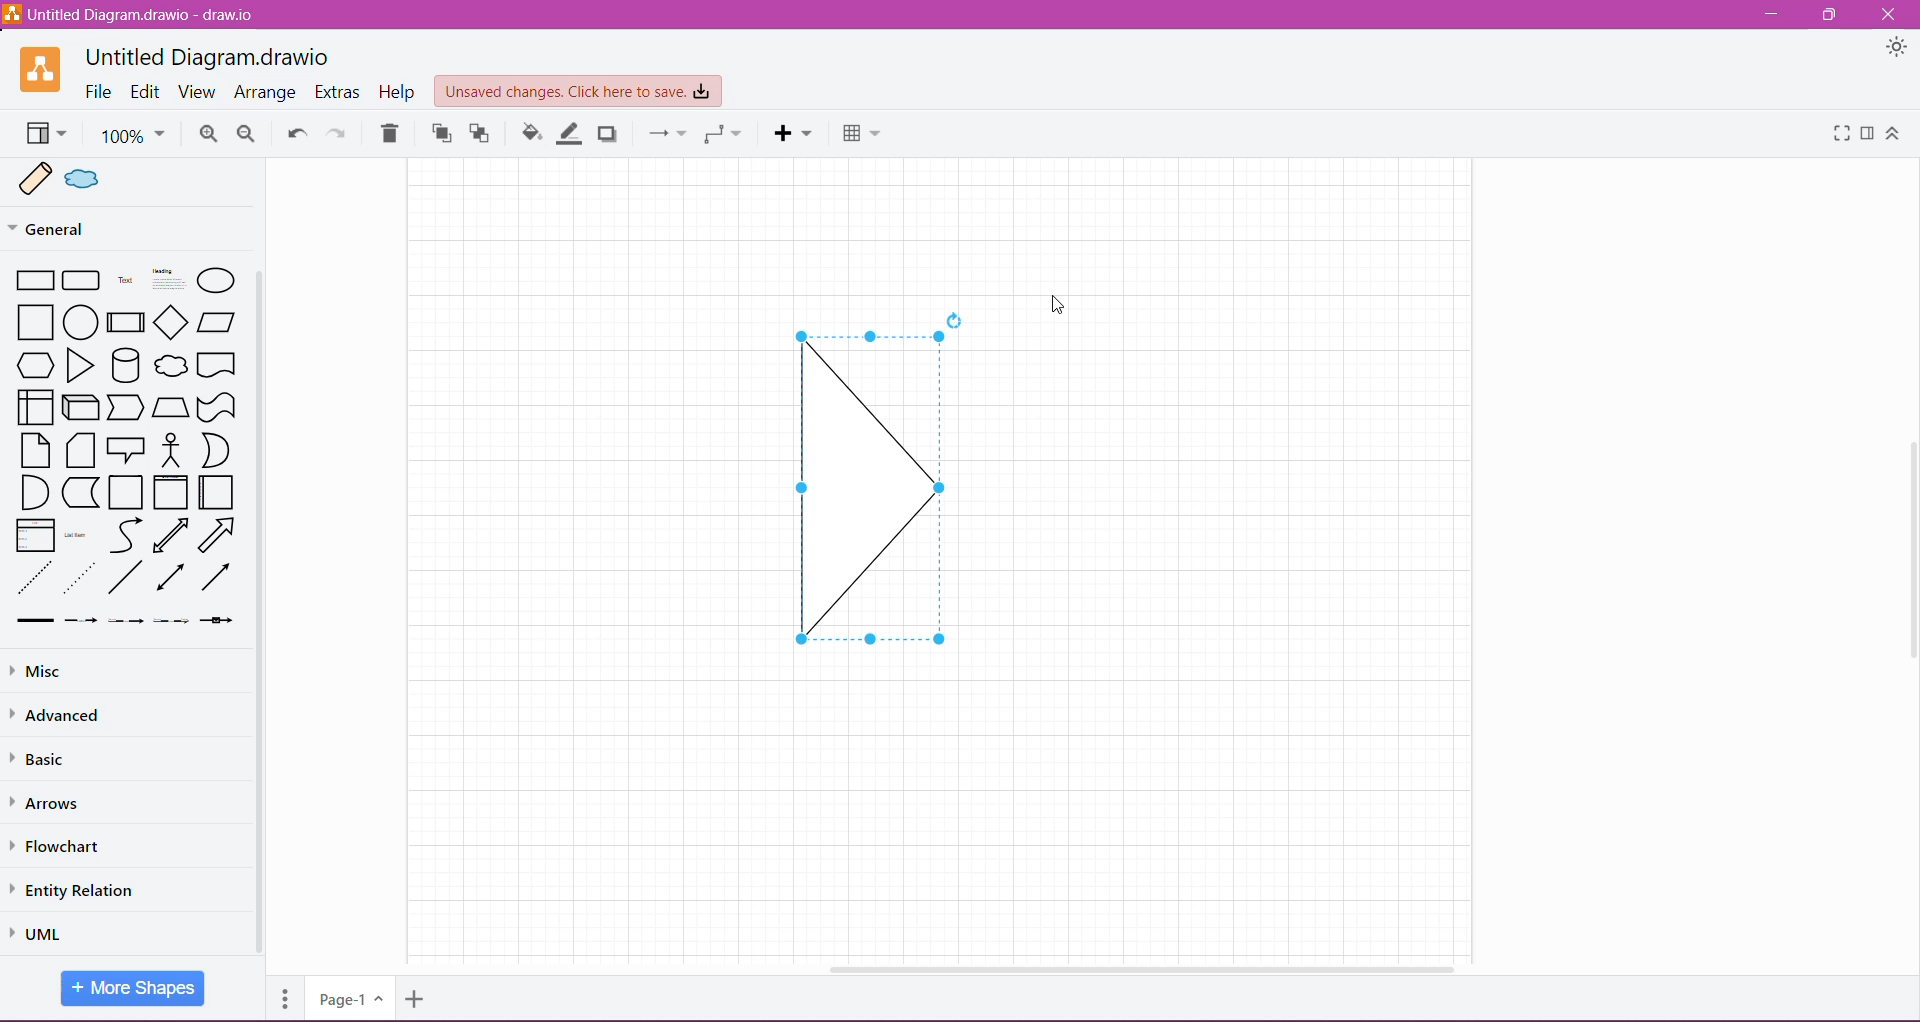  Describe the element at coordinates (146, 91) in the screenshot. I see `Edit` at that location.